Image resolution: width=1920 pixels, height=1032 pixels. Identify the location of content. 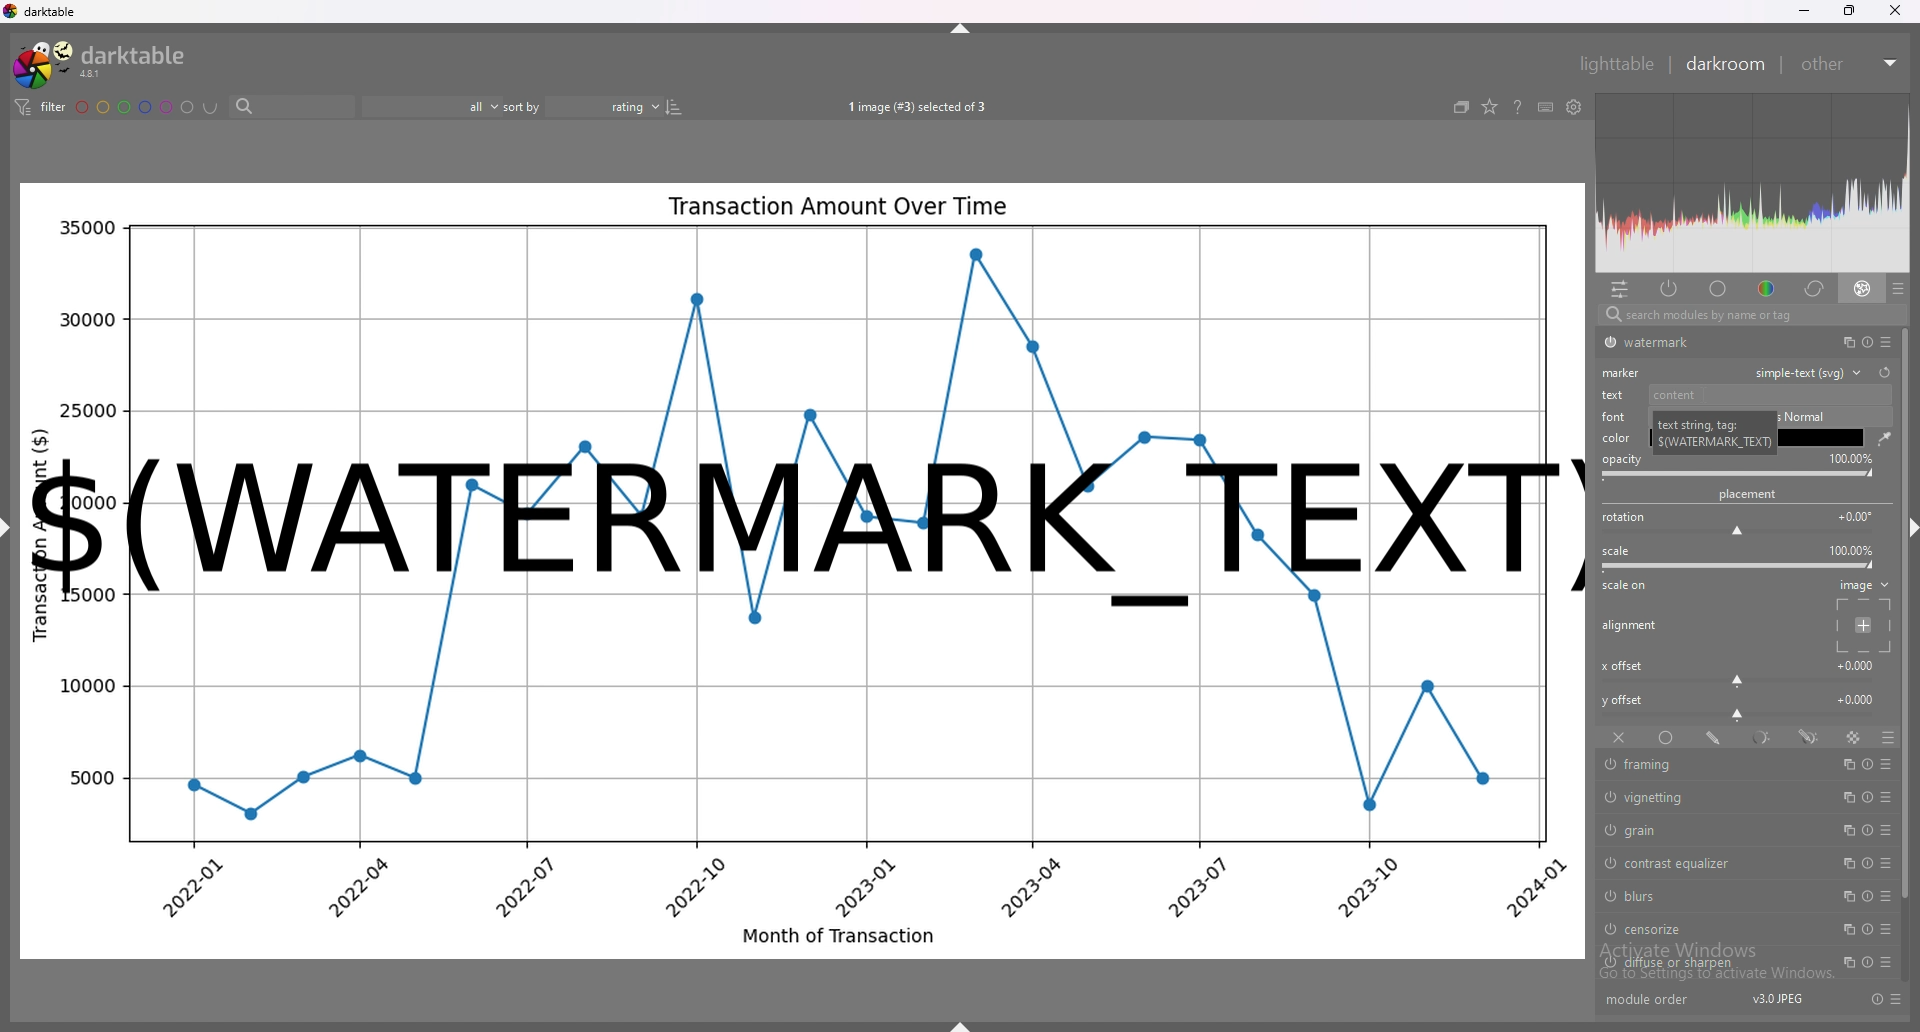
(1767, 394).